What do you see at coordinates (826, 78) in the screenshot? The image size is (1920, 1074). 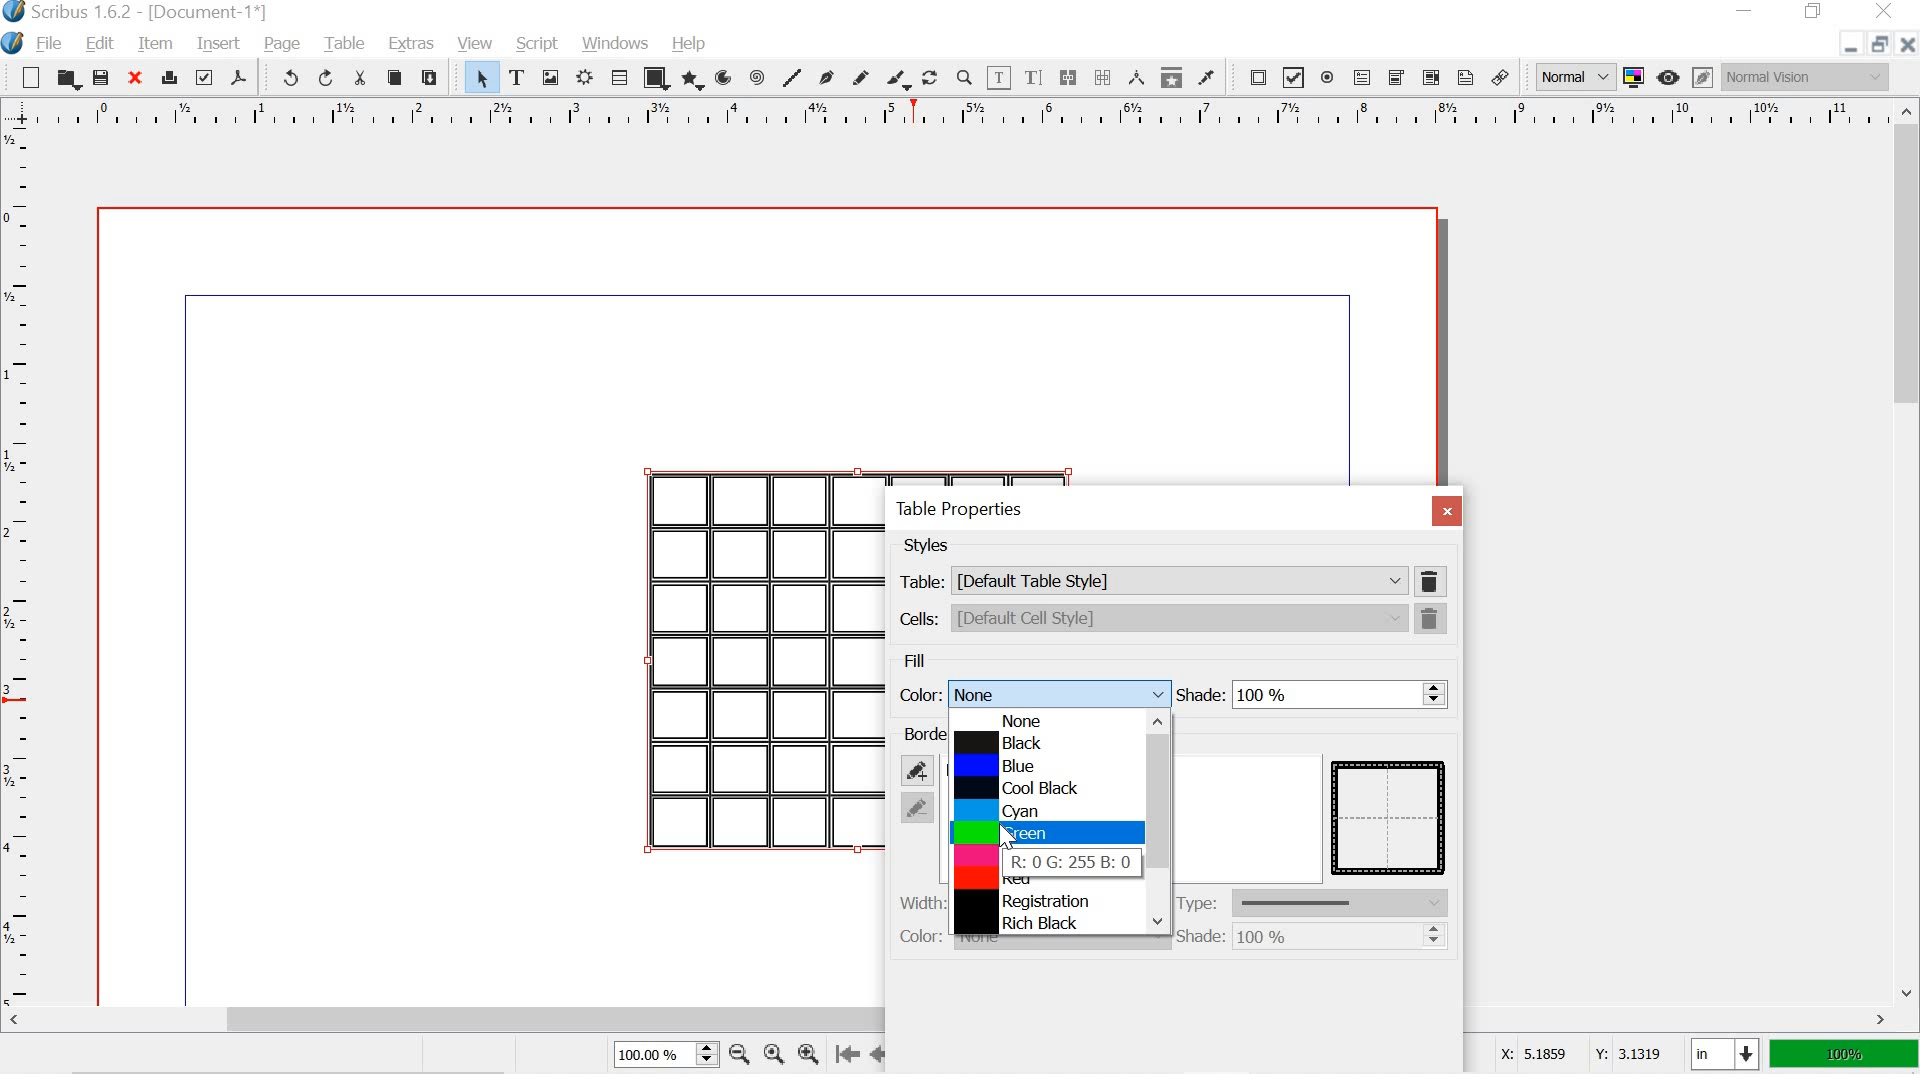 I see `bezier curve` at bounding box center [826, 78].